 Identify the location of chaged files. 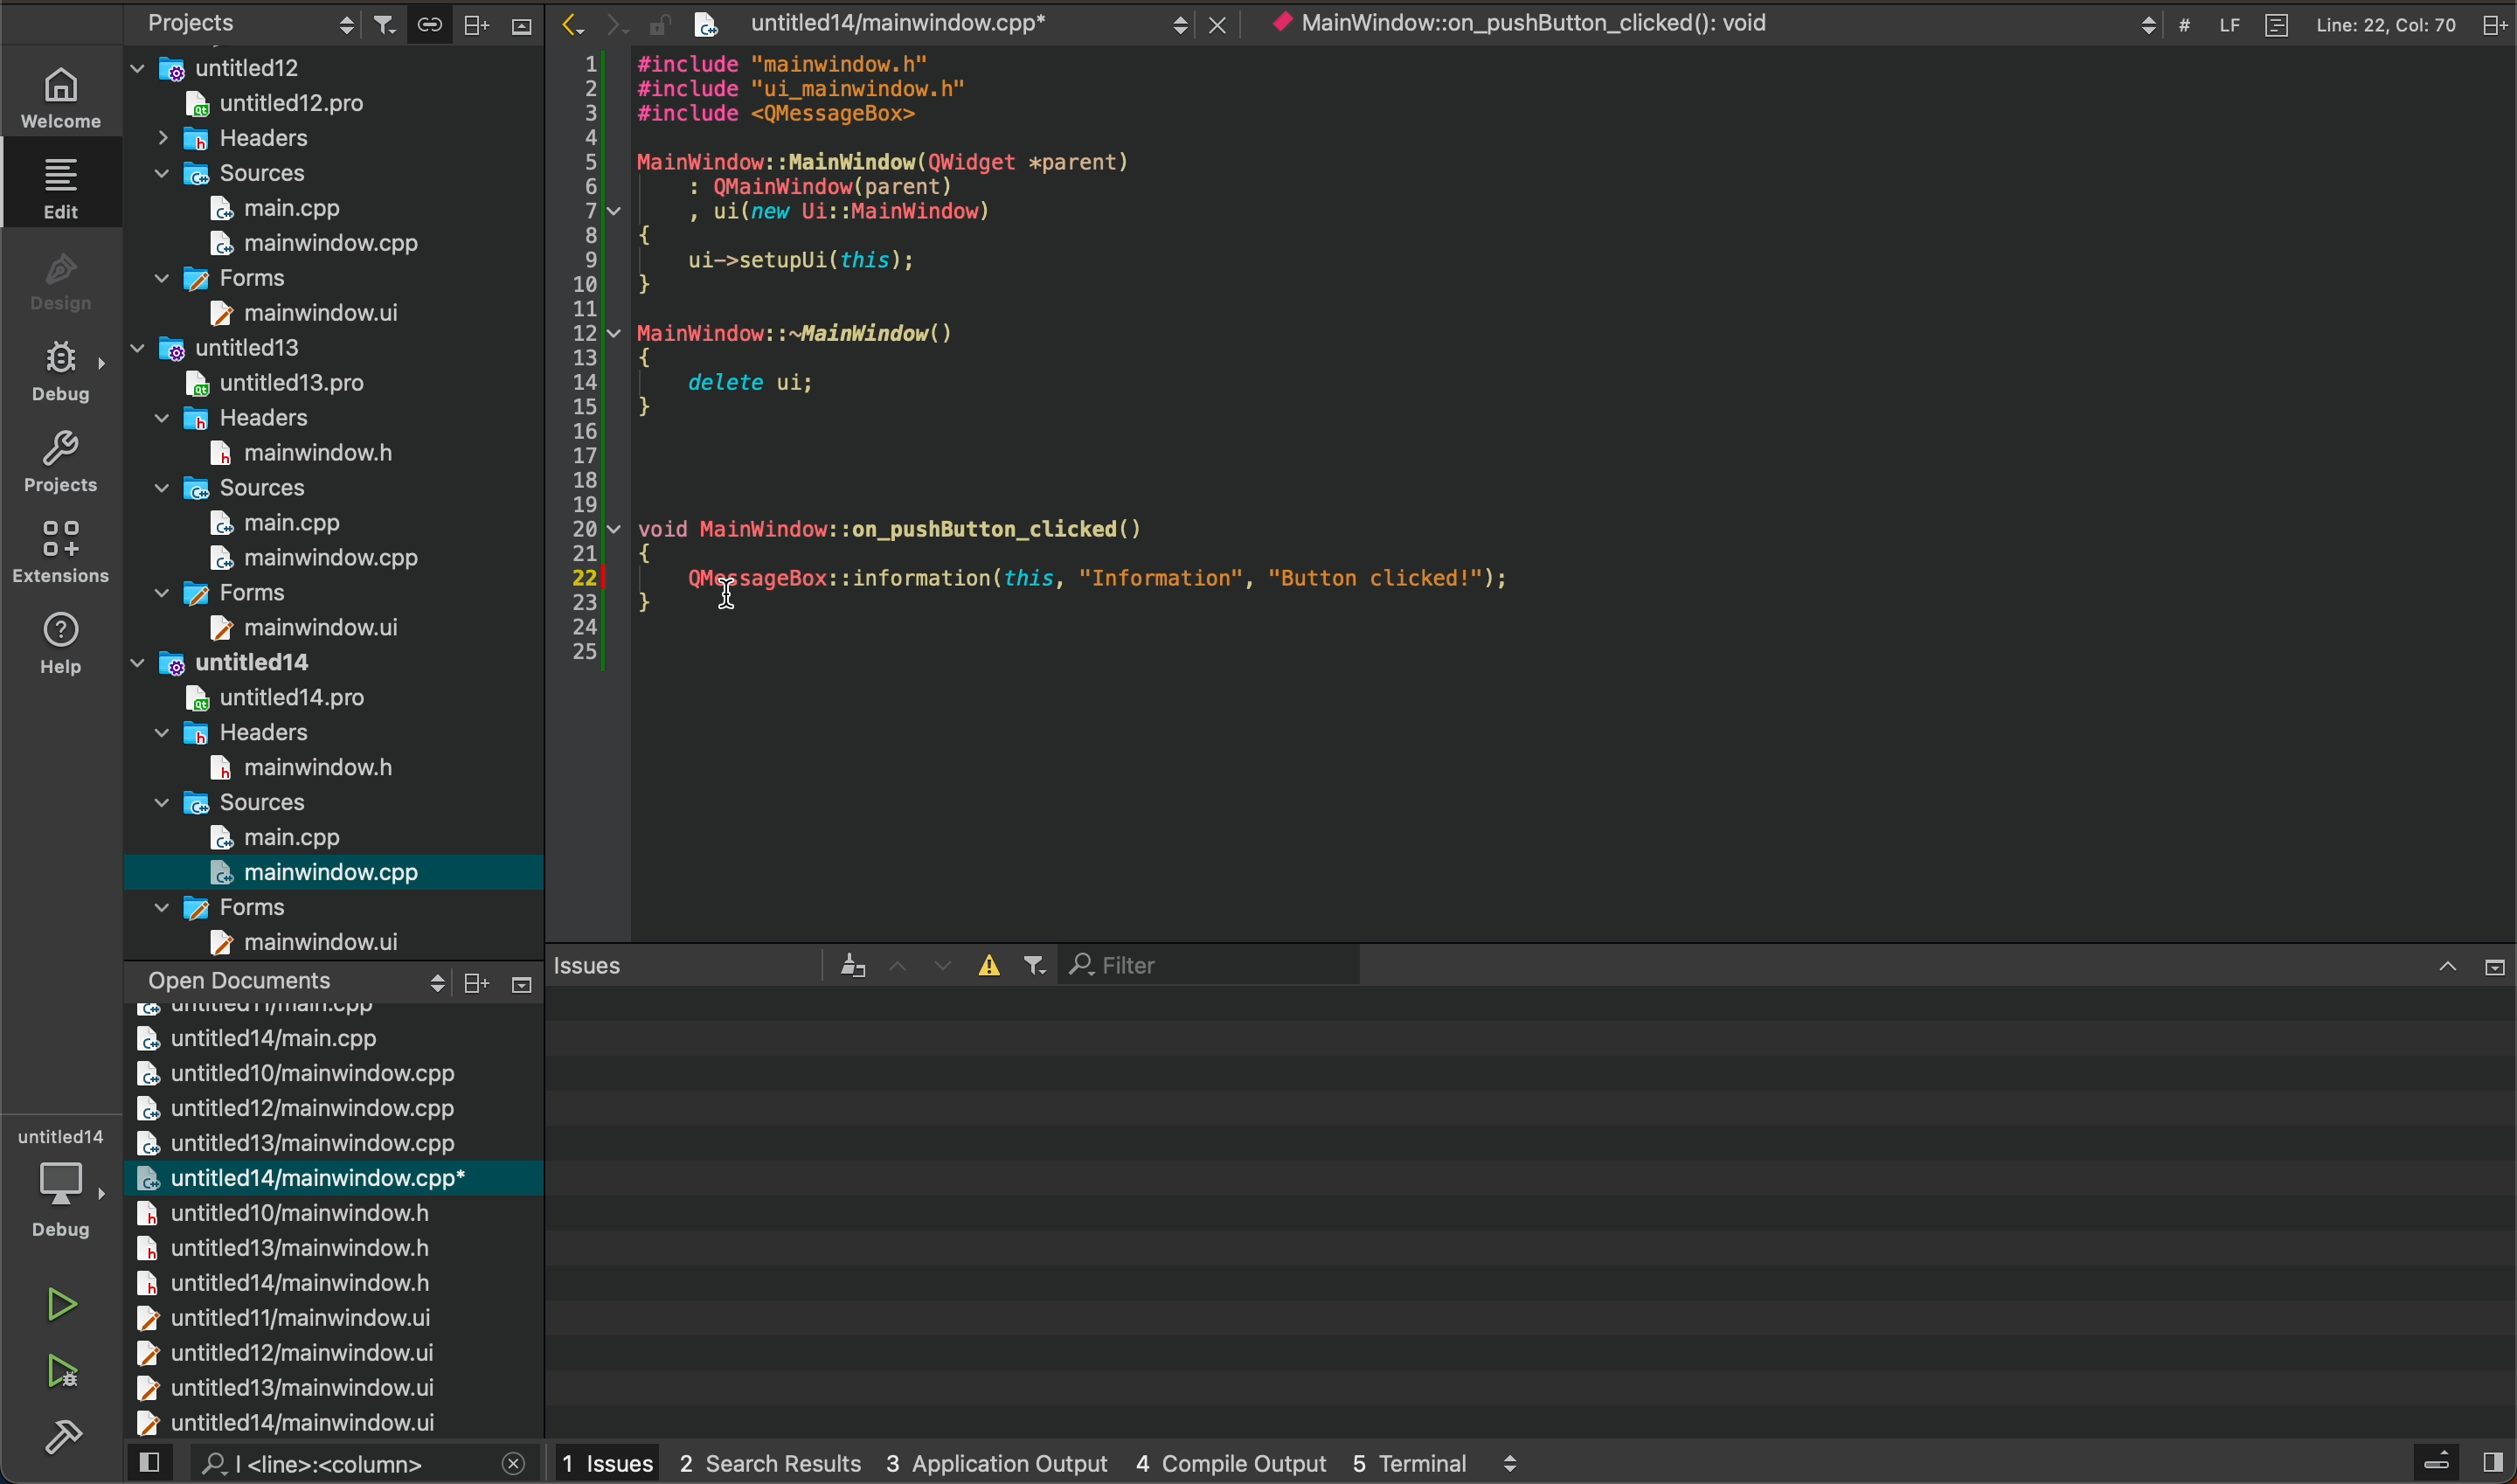
(332, 1220).